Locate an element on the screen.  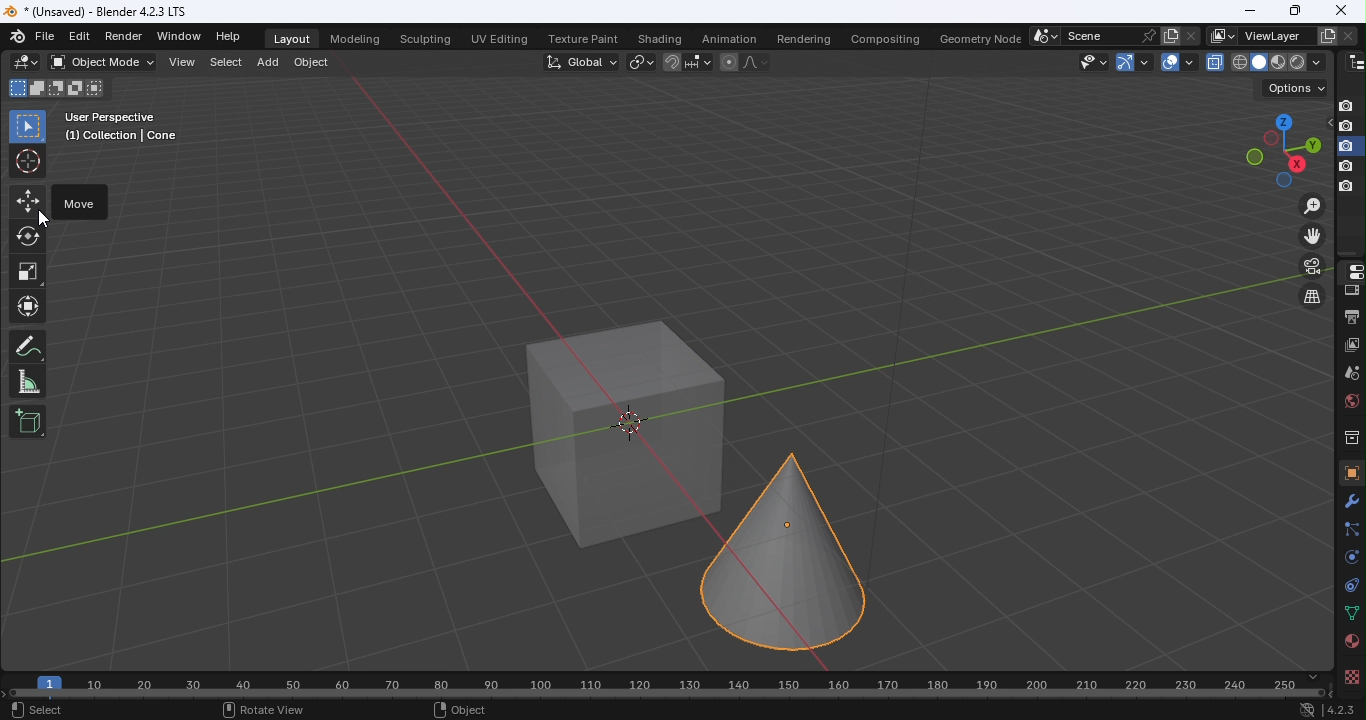
Object is located at coordinates (463, 711).